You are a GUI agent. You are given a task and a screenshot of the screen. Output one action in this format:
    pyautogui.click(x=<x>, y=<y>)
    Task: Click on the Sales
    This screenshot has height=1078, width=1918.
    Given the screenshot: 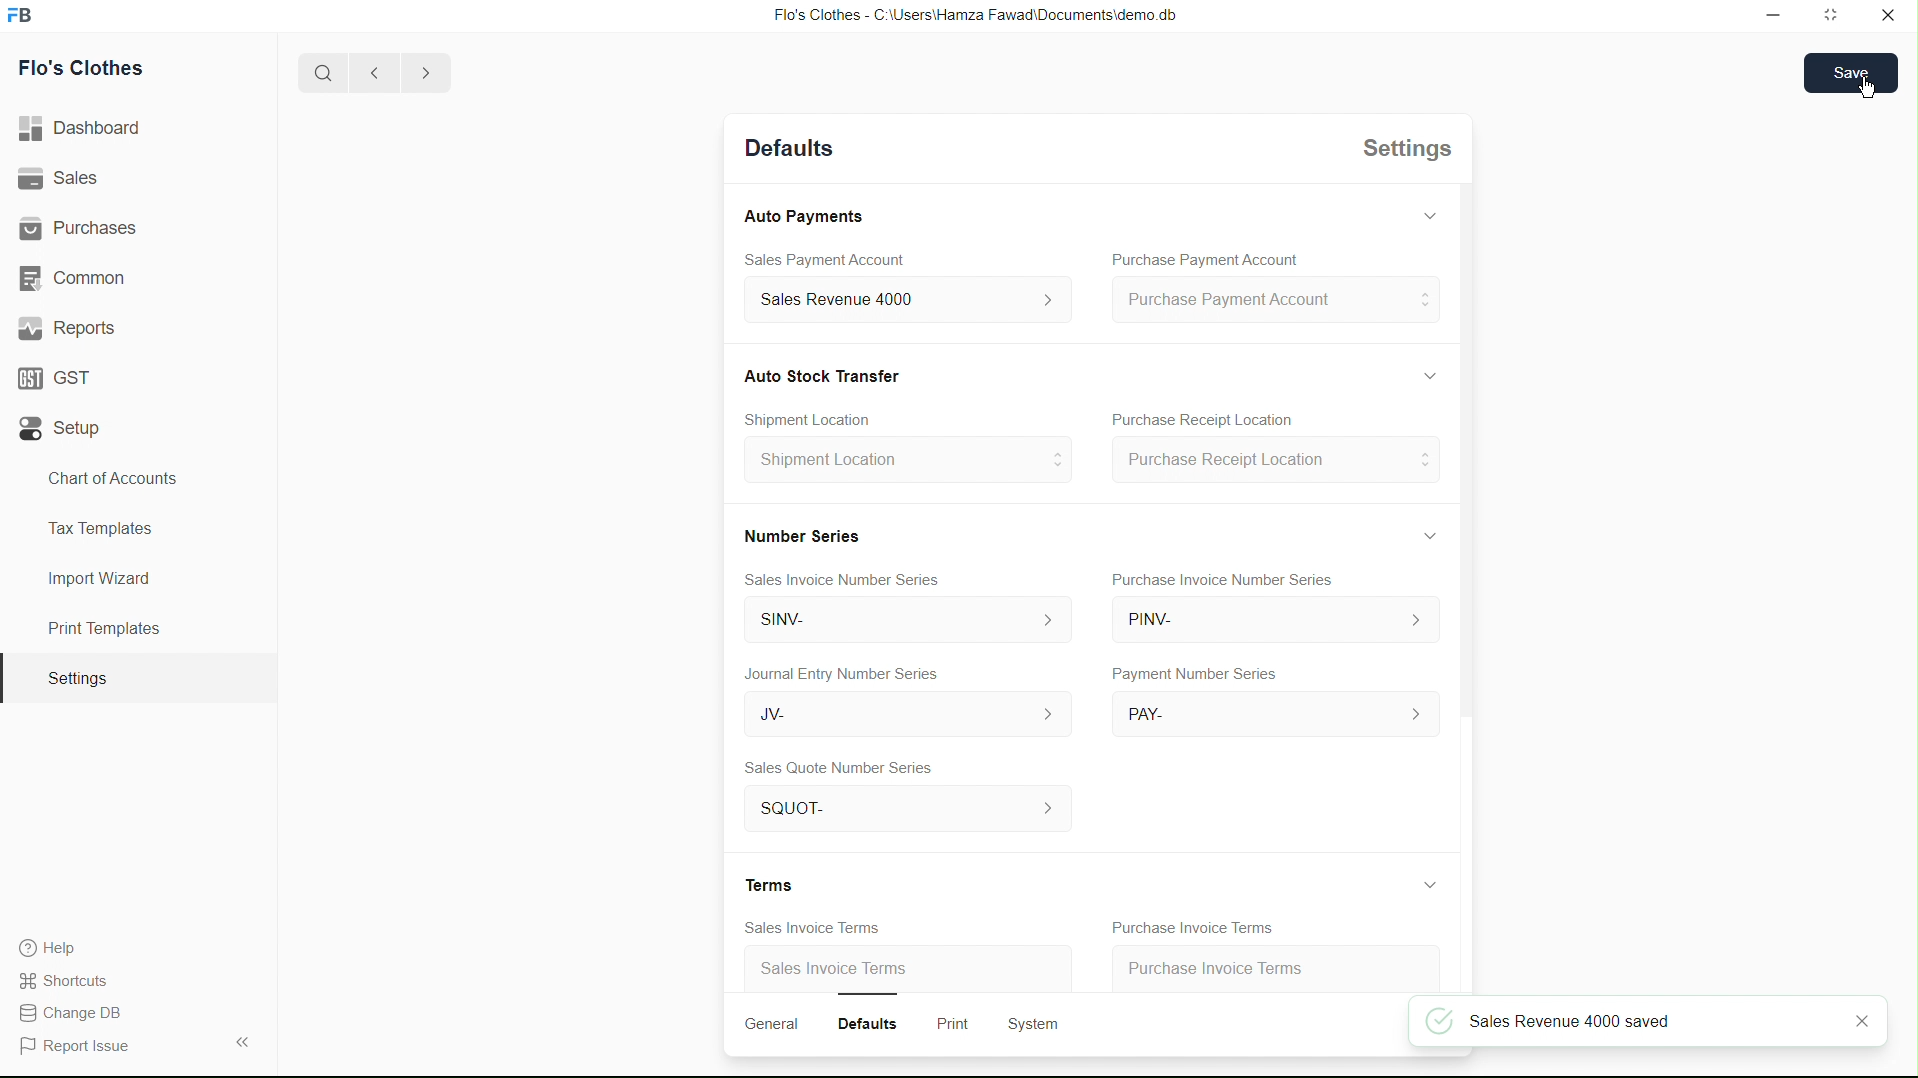 What is the action you would take?
    pyautogui.click(x=63, y=179)
    